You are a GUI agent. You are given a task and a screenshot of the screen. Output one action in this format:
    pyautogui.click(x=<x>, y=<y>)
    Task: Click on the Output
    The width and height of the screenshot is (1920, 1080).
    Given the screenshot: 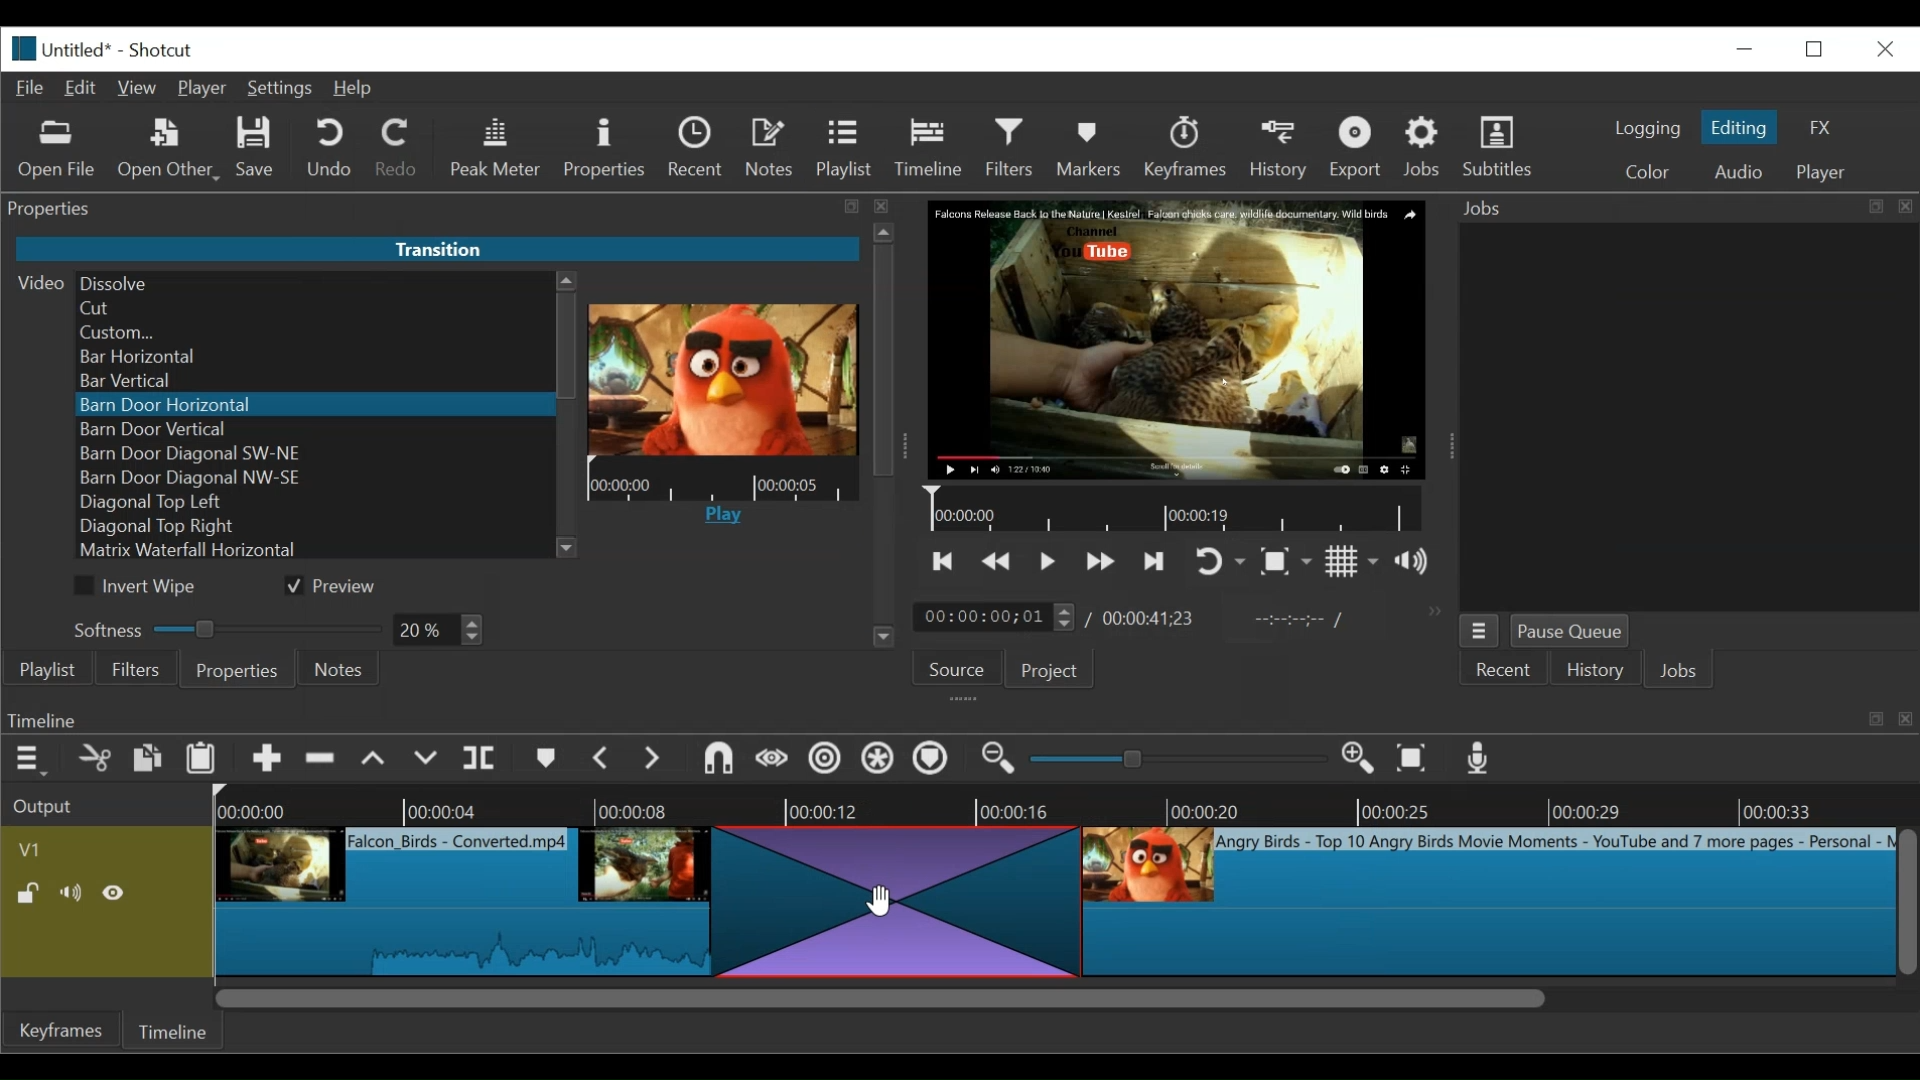 What is the action you would take?
    pyautogui.click(x=103, y=803)
    